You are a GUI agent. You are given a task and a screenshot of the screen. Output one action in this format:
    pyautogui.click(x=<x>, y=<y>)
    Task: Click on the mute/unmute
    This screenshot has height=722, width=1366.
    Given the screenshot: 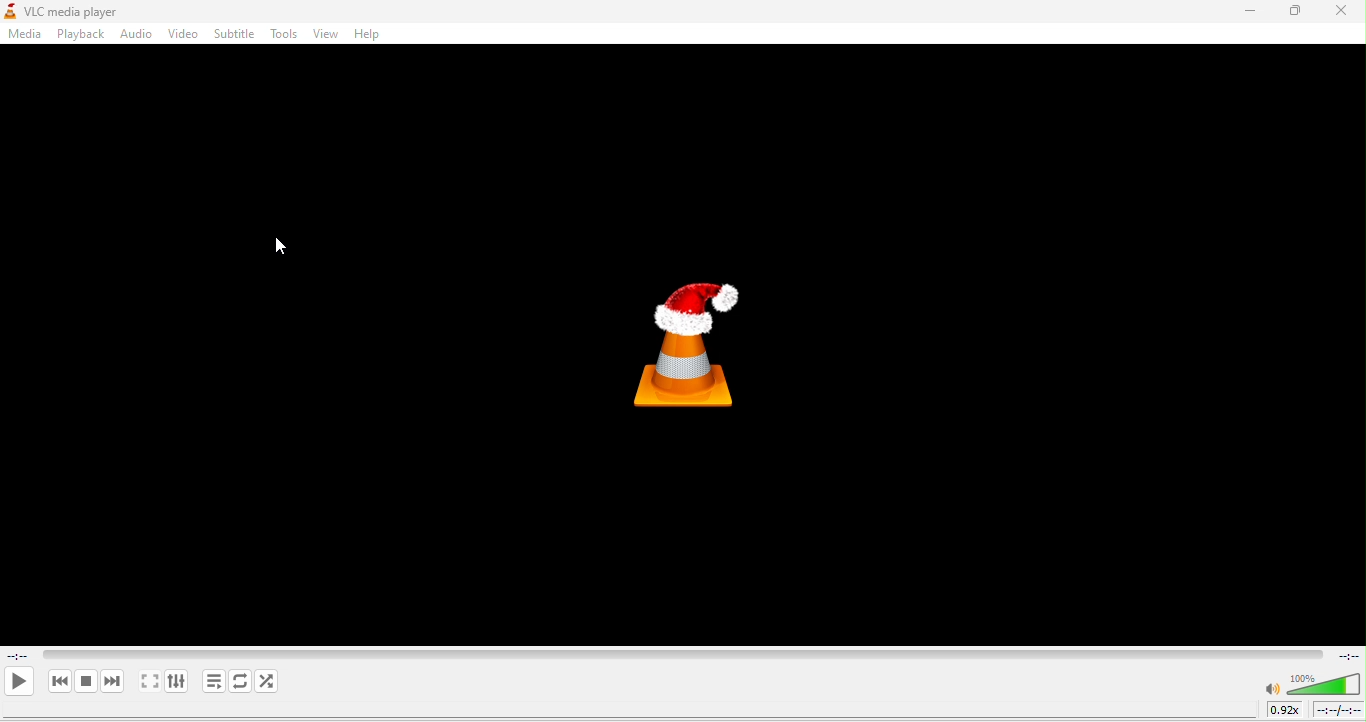 What is the action you would take?
    pyautogui.click(x=1272, y=690)
    